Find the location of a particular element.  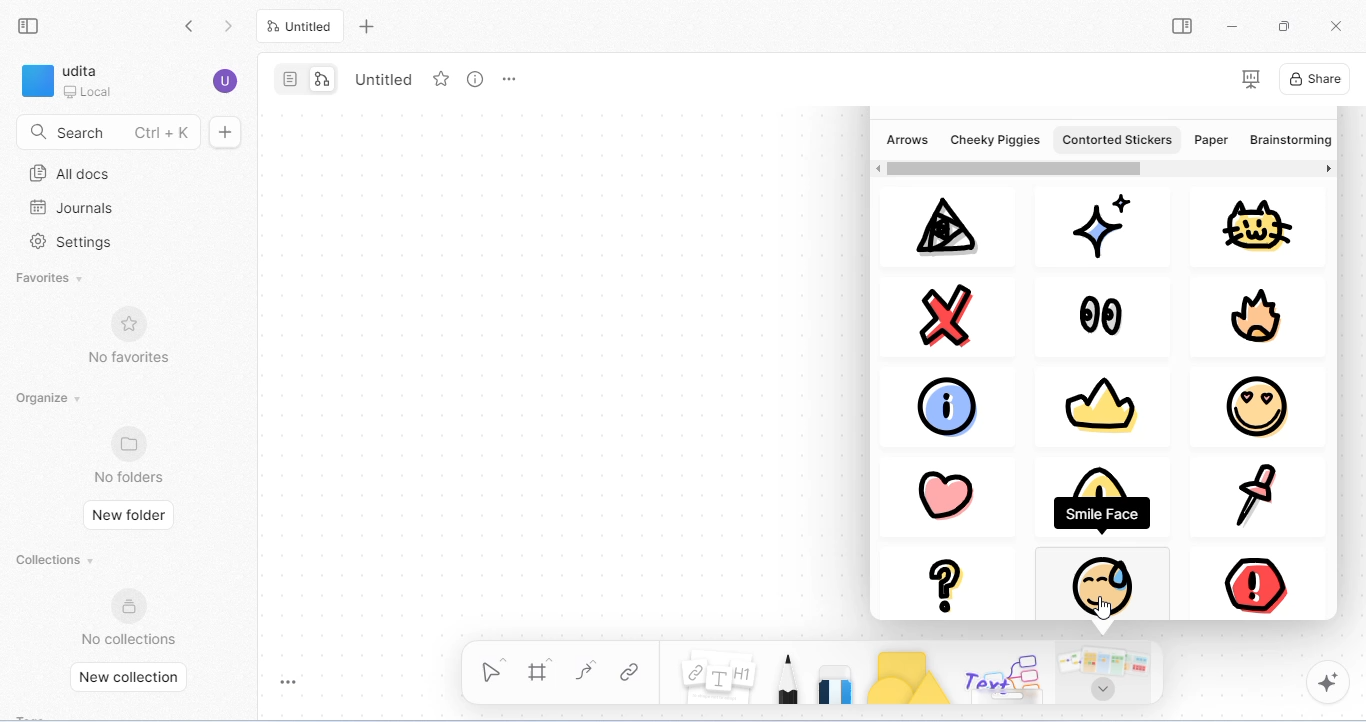

presentation is located at coordinates (1250, 79).